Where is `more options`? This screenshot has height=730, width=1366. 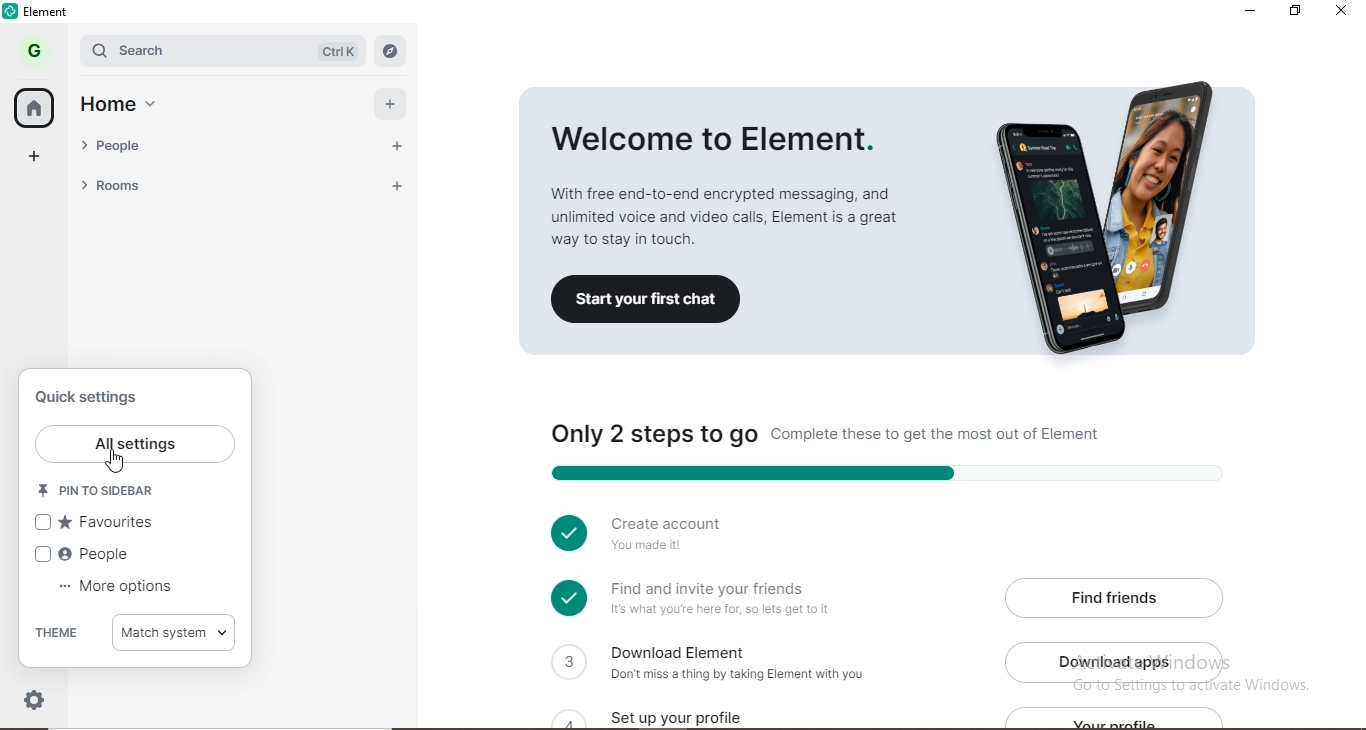 more options is located at coordinates (116, 592).